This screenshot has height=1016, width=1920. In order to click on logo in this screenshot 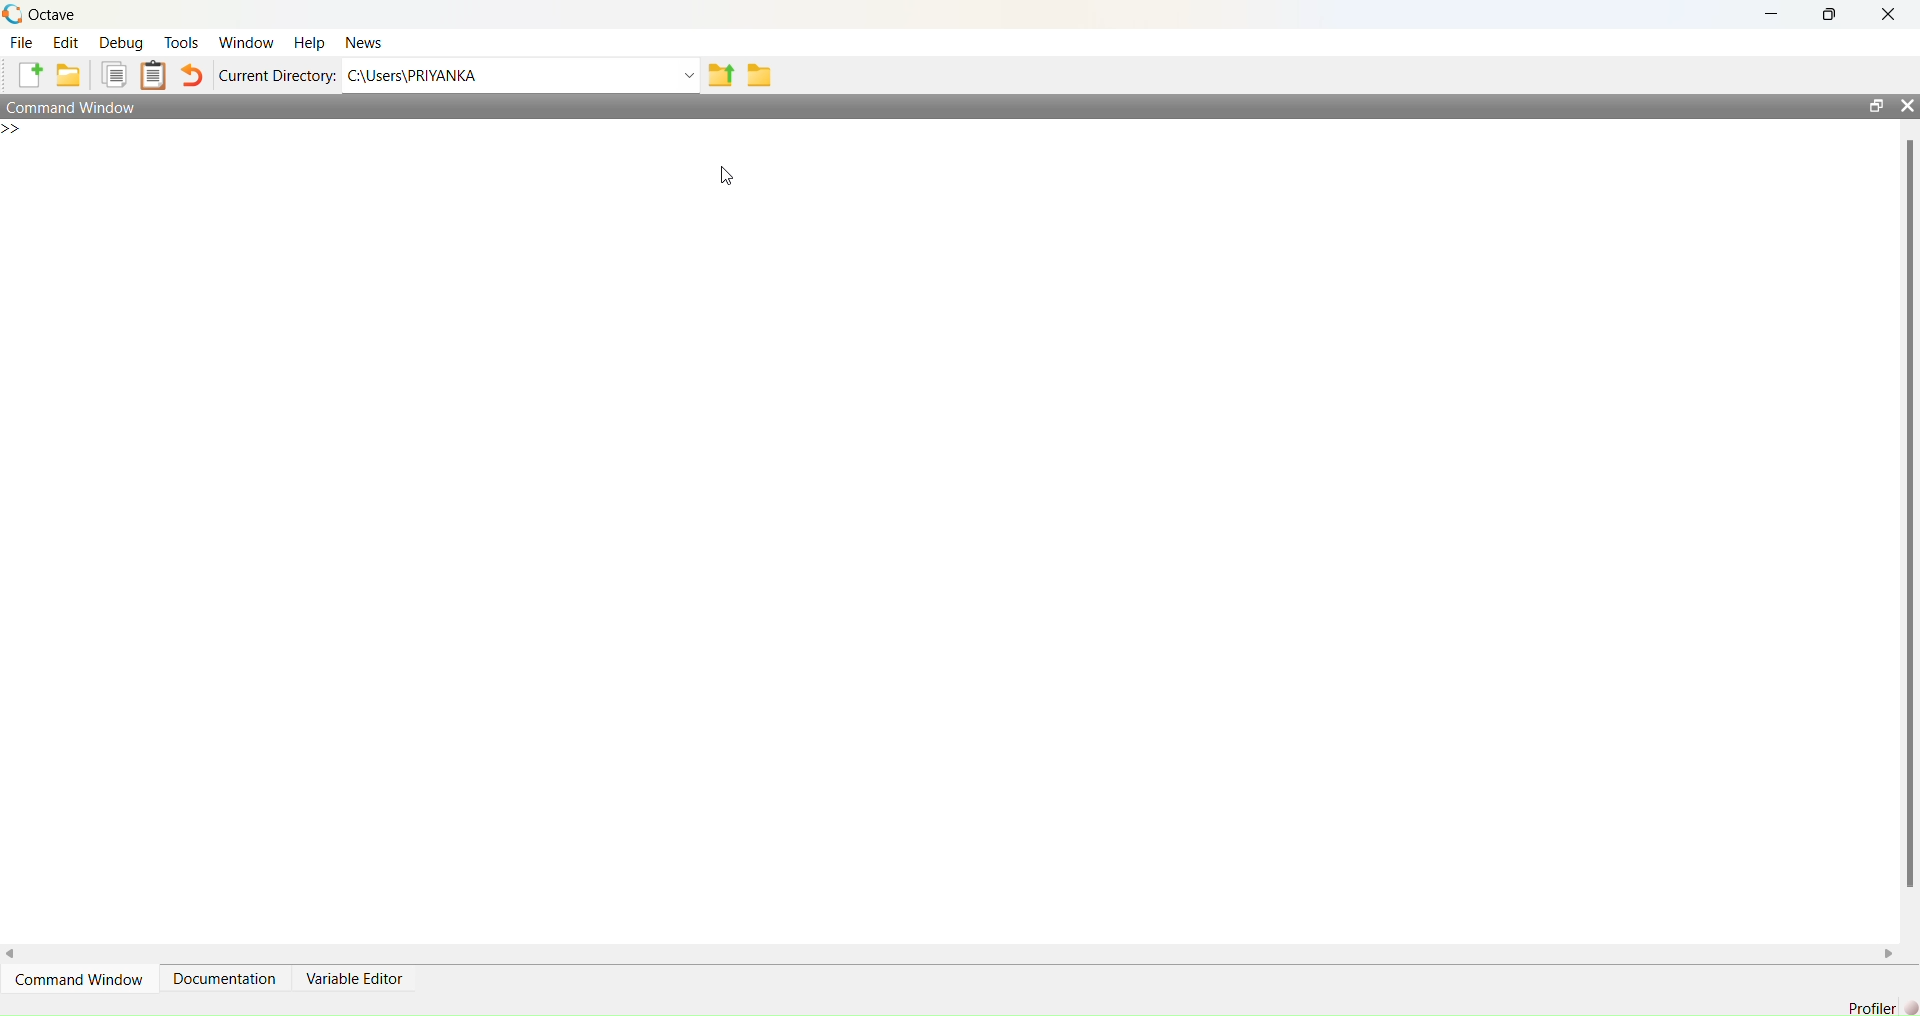, I will do `click(14, 15)`.